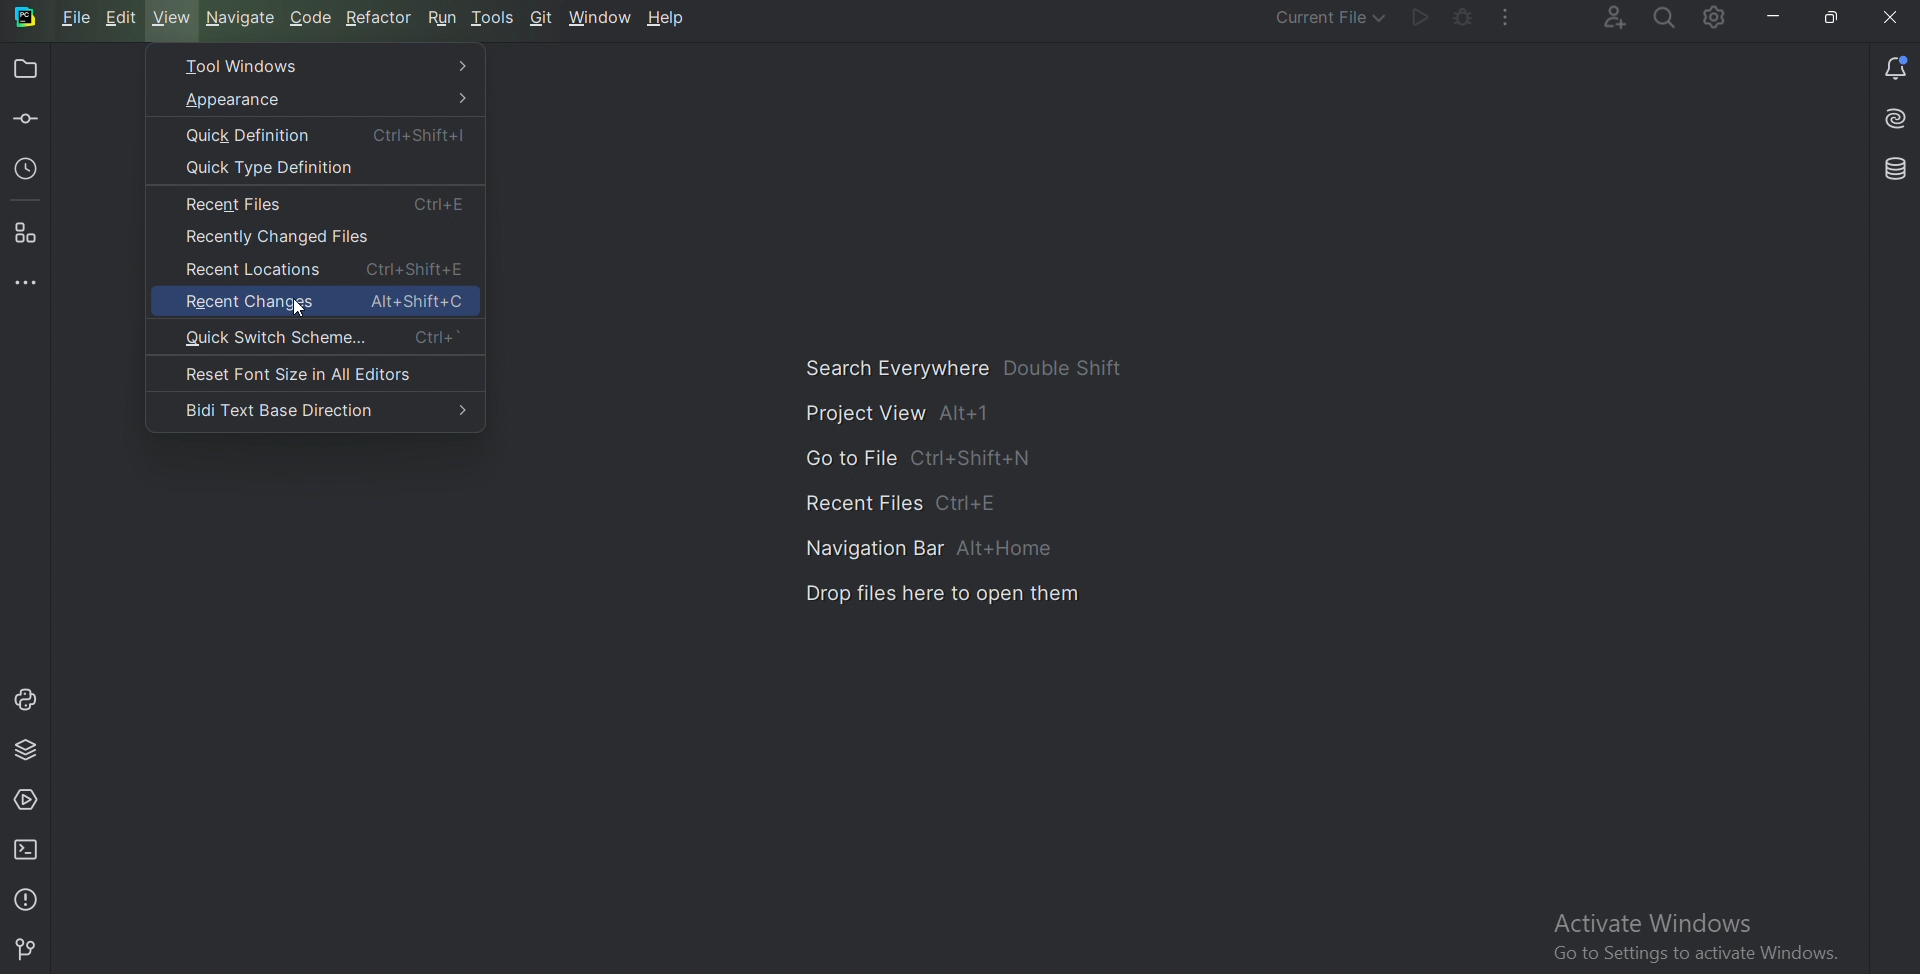  I want to click on Commit, so click(25, 121).